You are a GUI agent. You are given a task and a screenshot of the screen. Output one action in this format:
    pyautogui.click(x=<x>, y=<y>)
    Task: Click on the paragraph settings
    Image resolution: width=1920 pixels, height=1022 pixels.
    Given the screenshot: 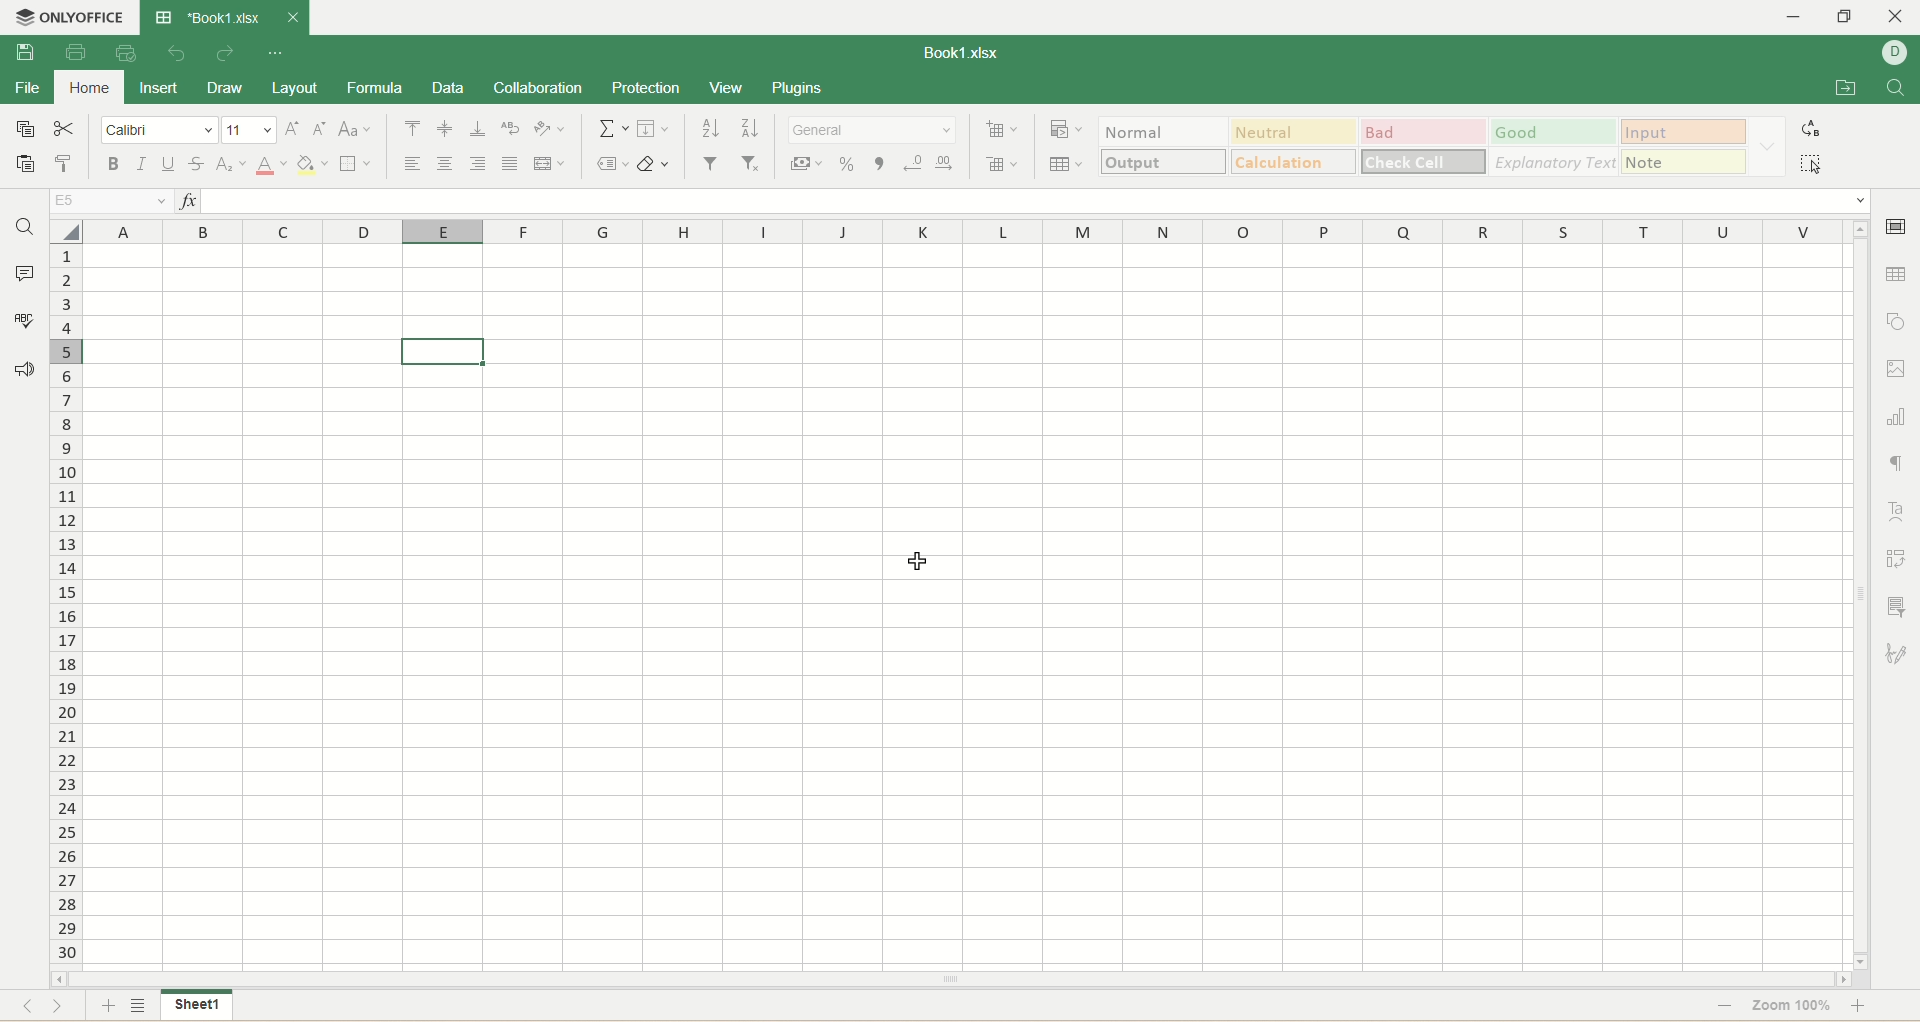 What is the action you would take?
    pyautogui.click(x=1898, y=466)
    